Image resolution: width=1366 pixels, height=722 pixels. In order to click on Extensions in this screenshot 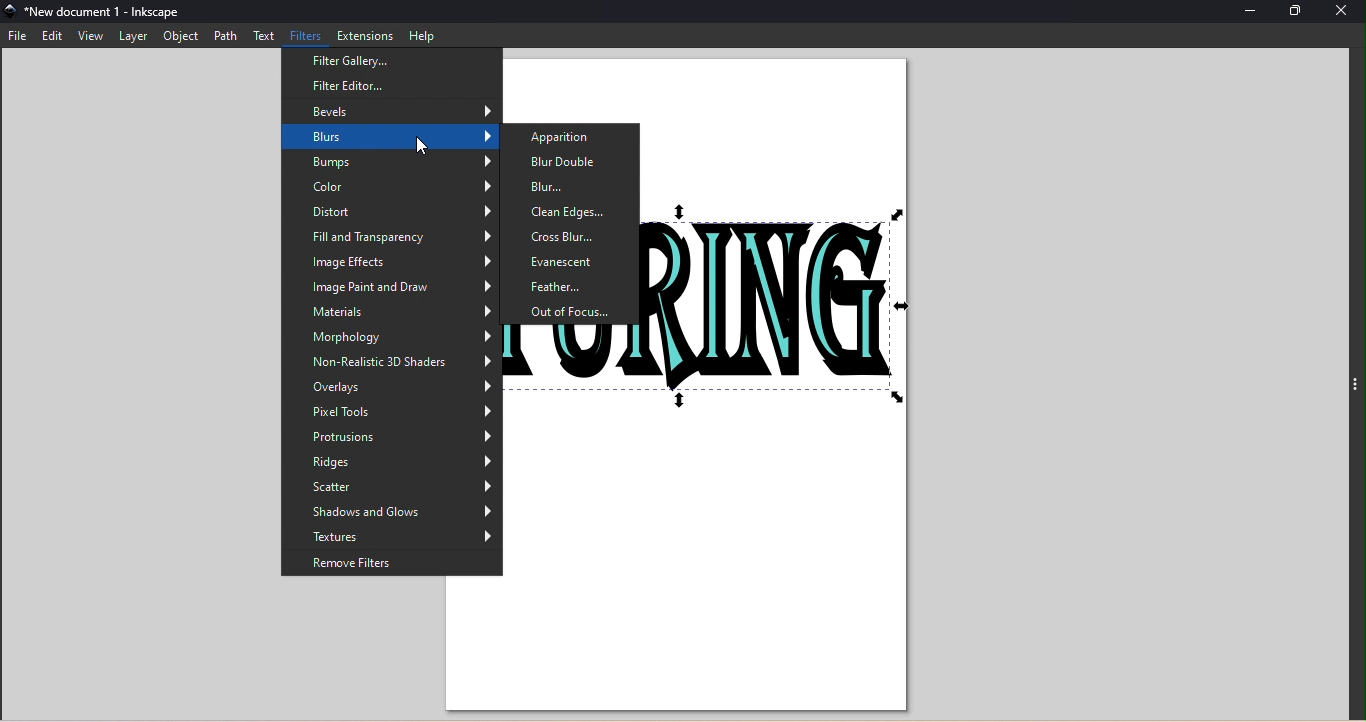, I will do `click(366, 35)`.